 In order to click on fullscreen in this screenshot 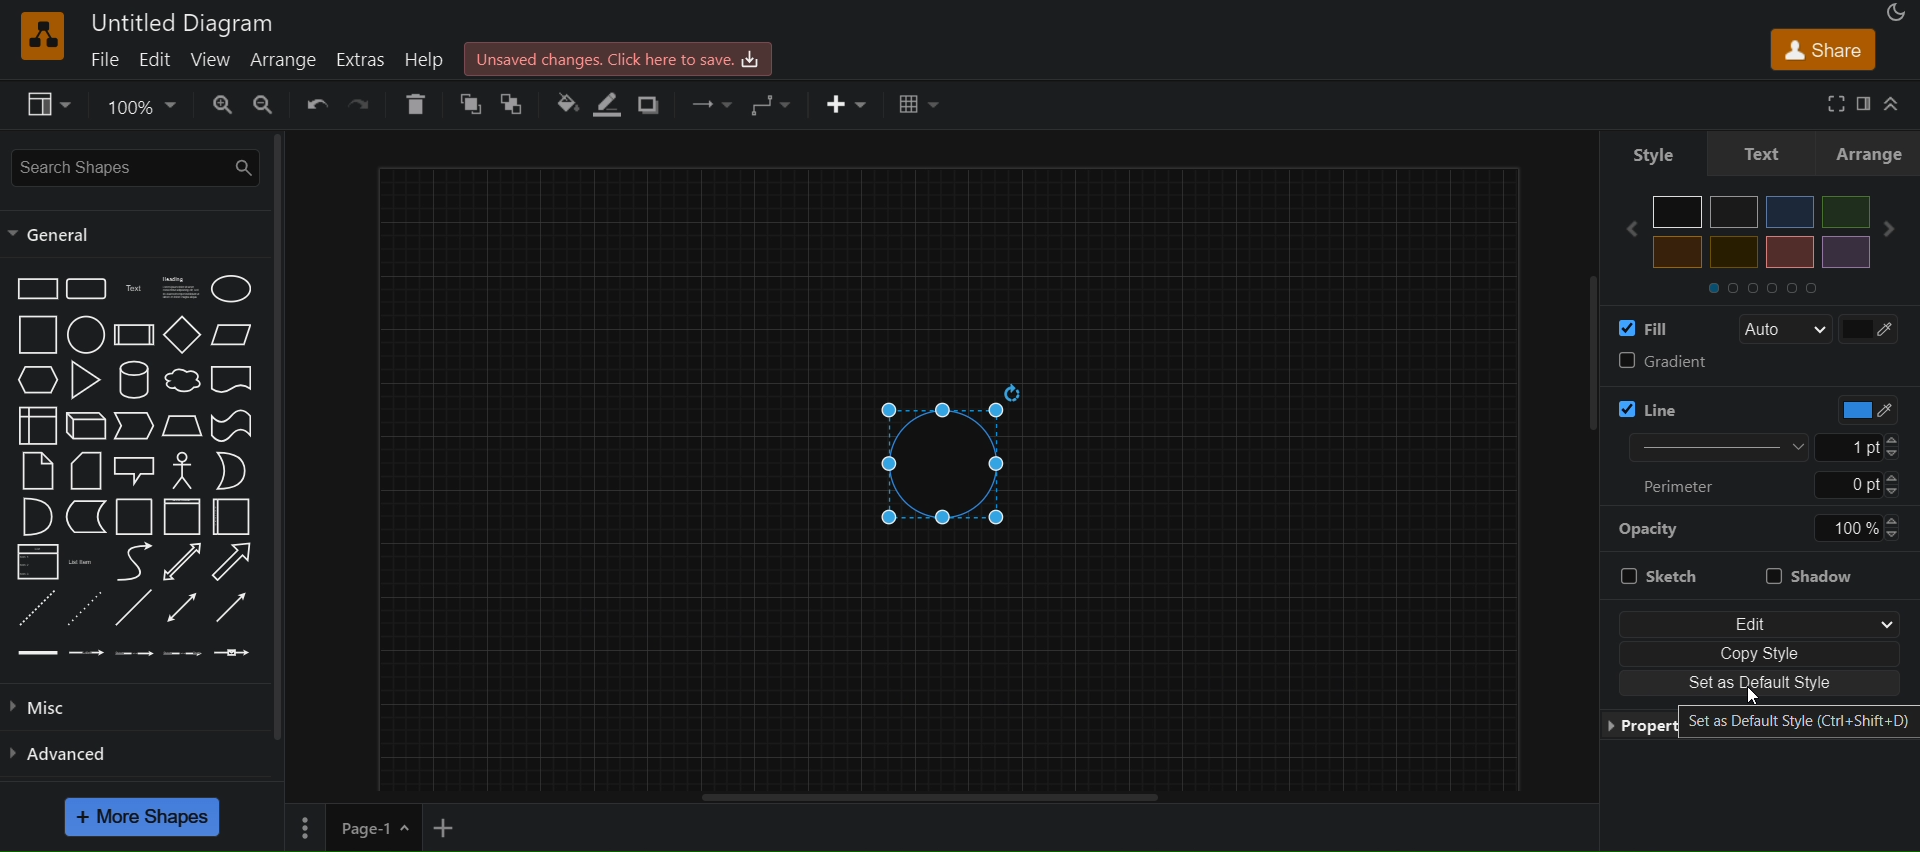, I will do `click(1830, 103)`.